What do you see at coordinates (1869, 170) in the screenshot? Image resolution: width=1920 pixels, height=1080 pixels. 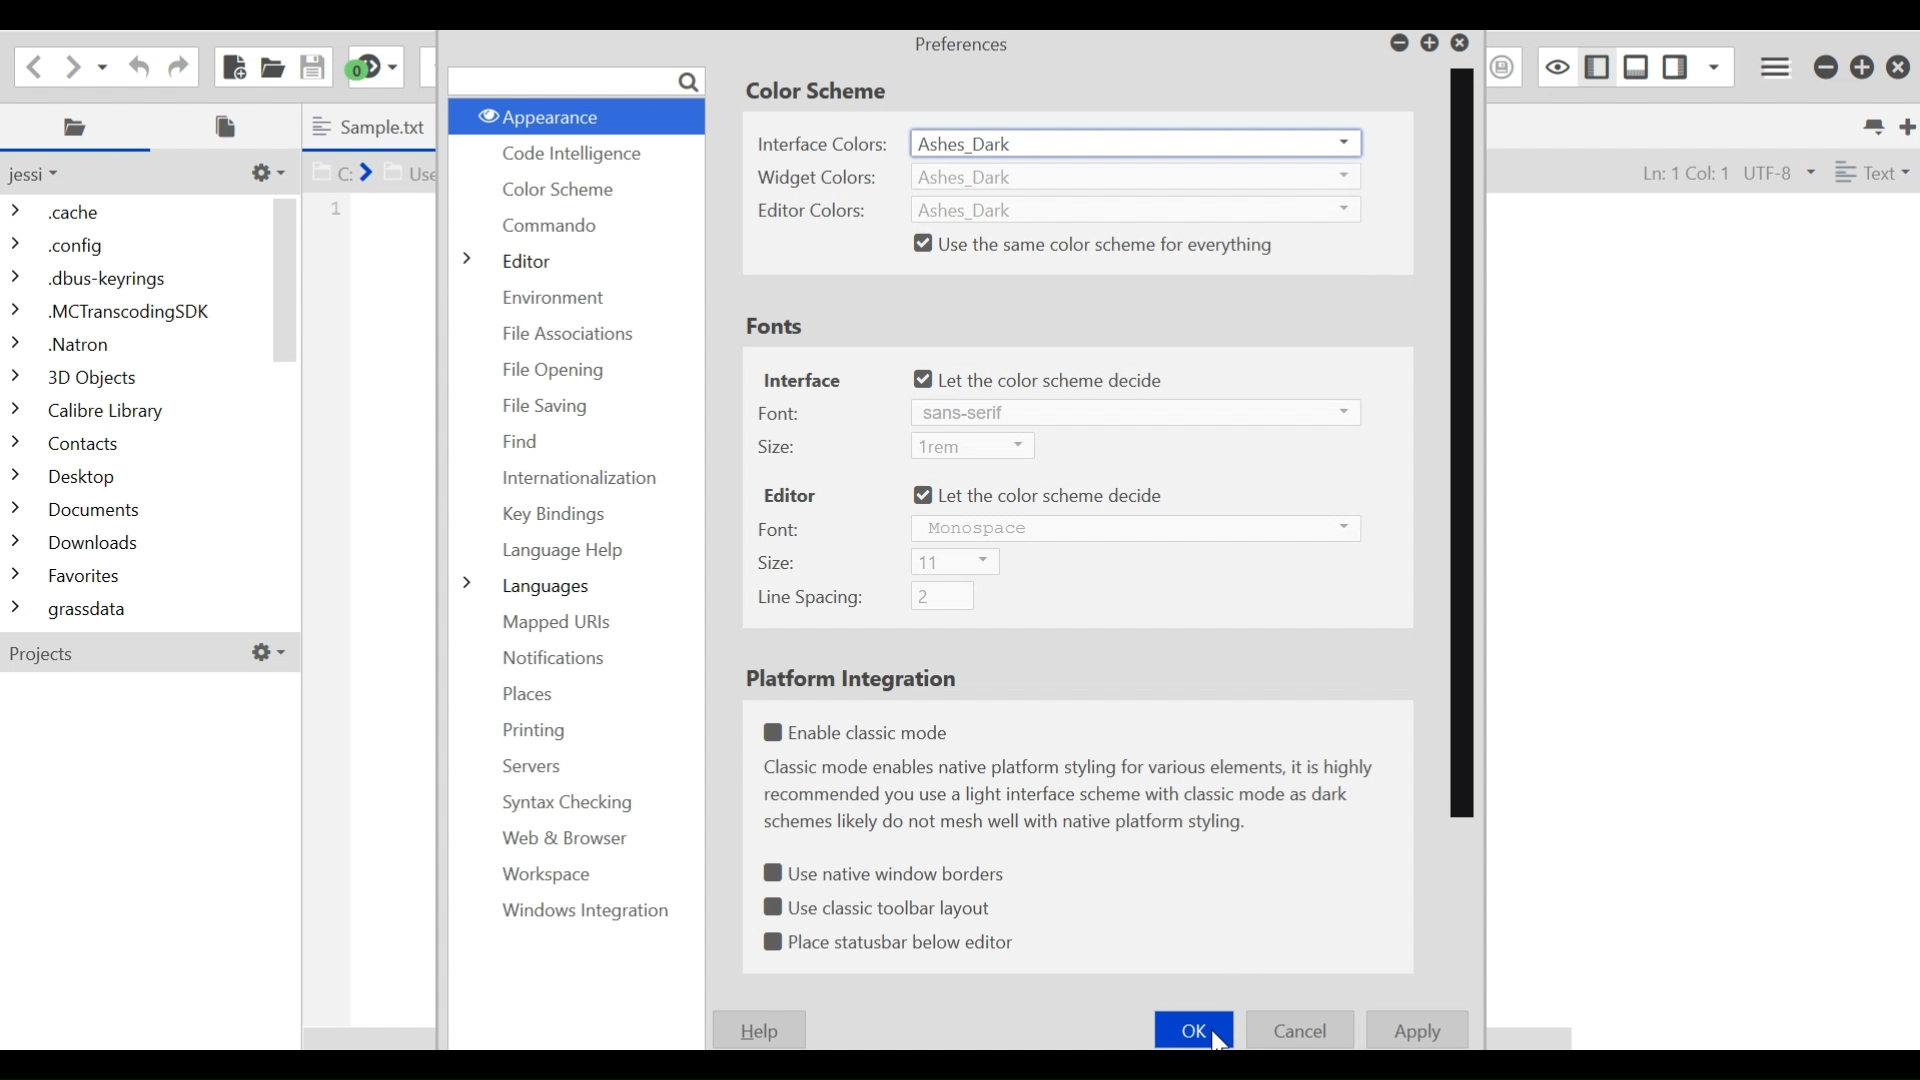 I see `File Type dropdown menu` at bounding box center [1869, 170].